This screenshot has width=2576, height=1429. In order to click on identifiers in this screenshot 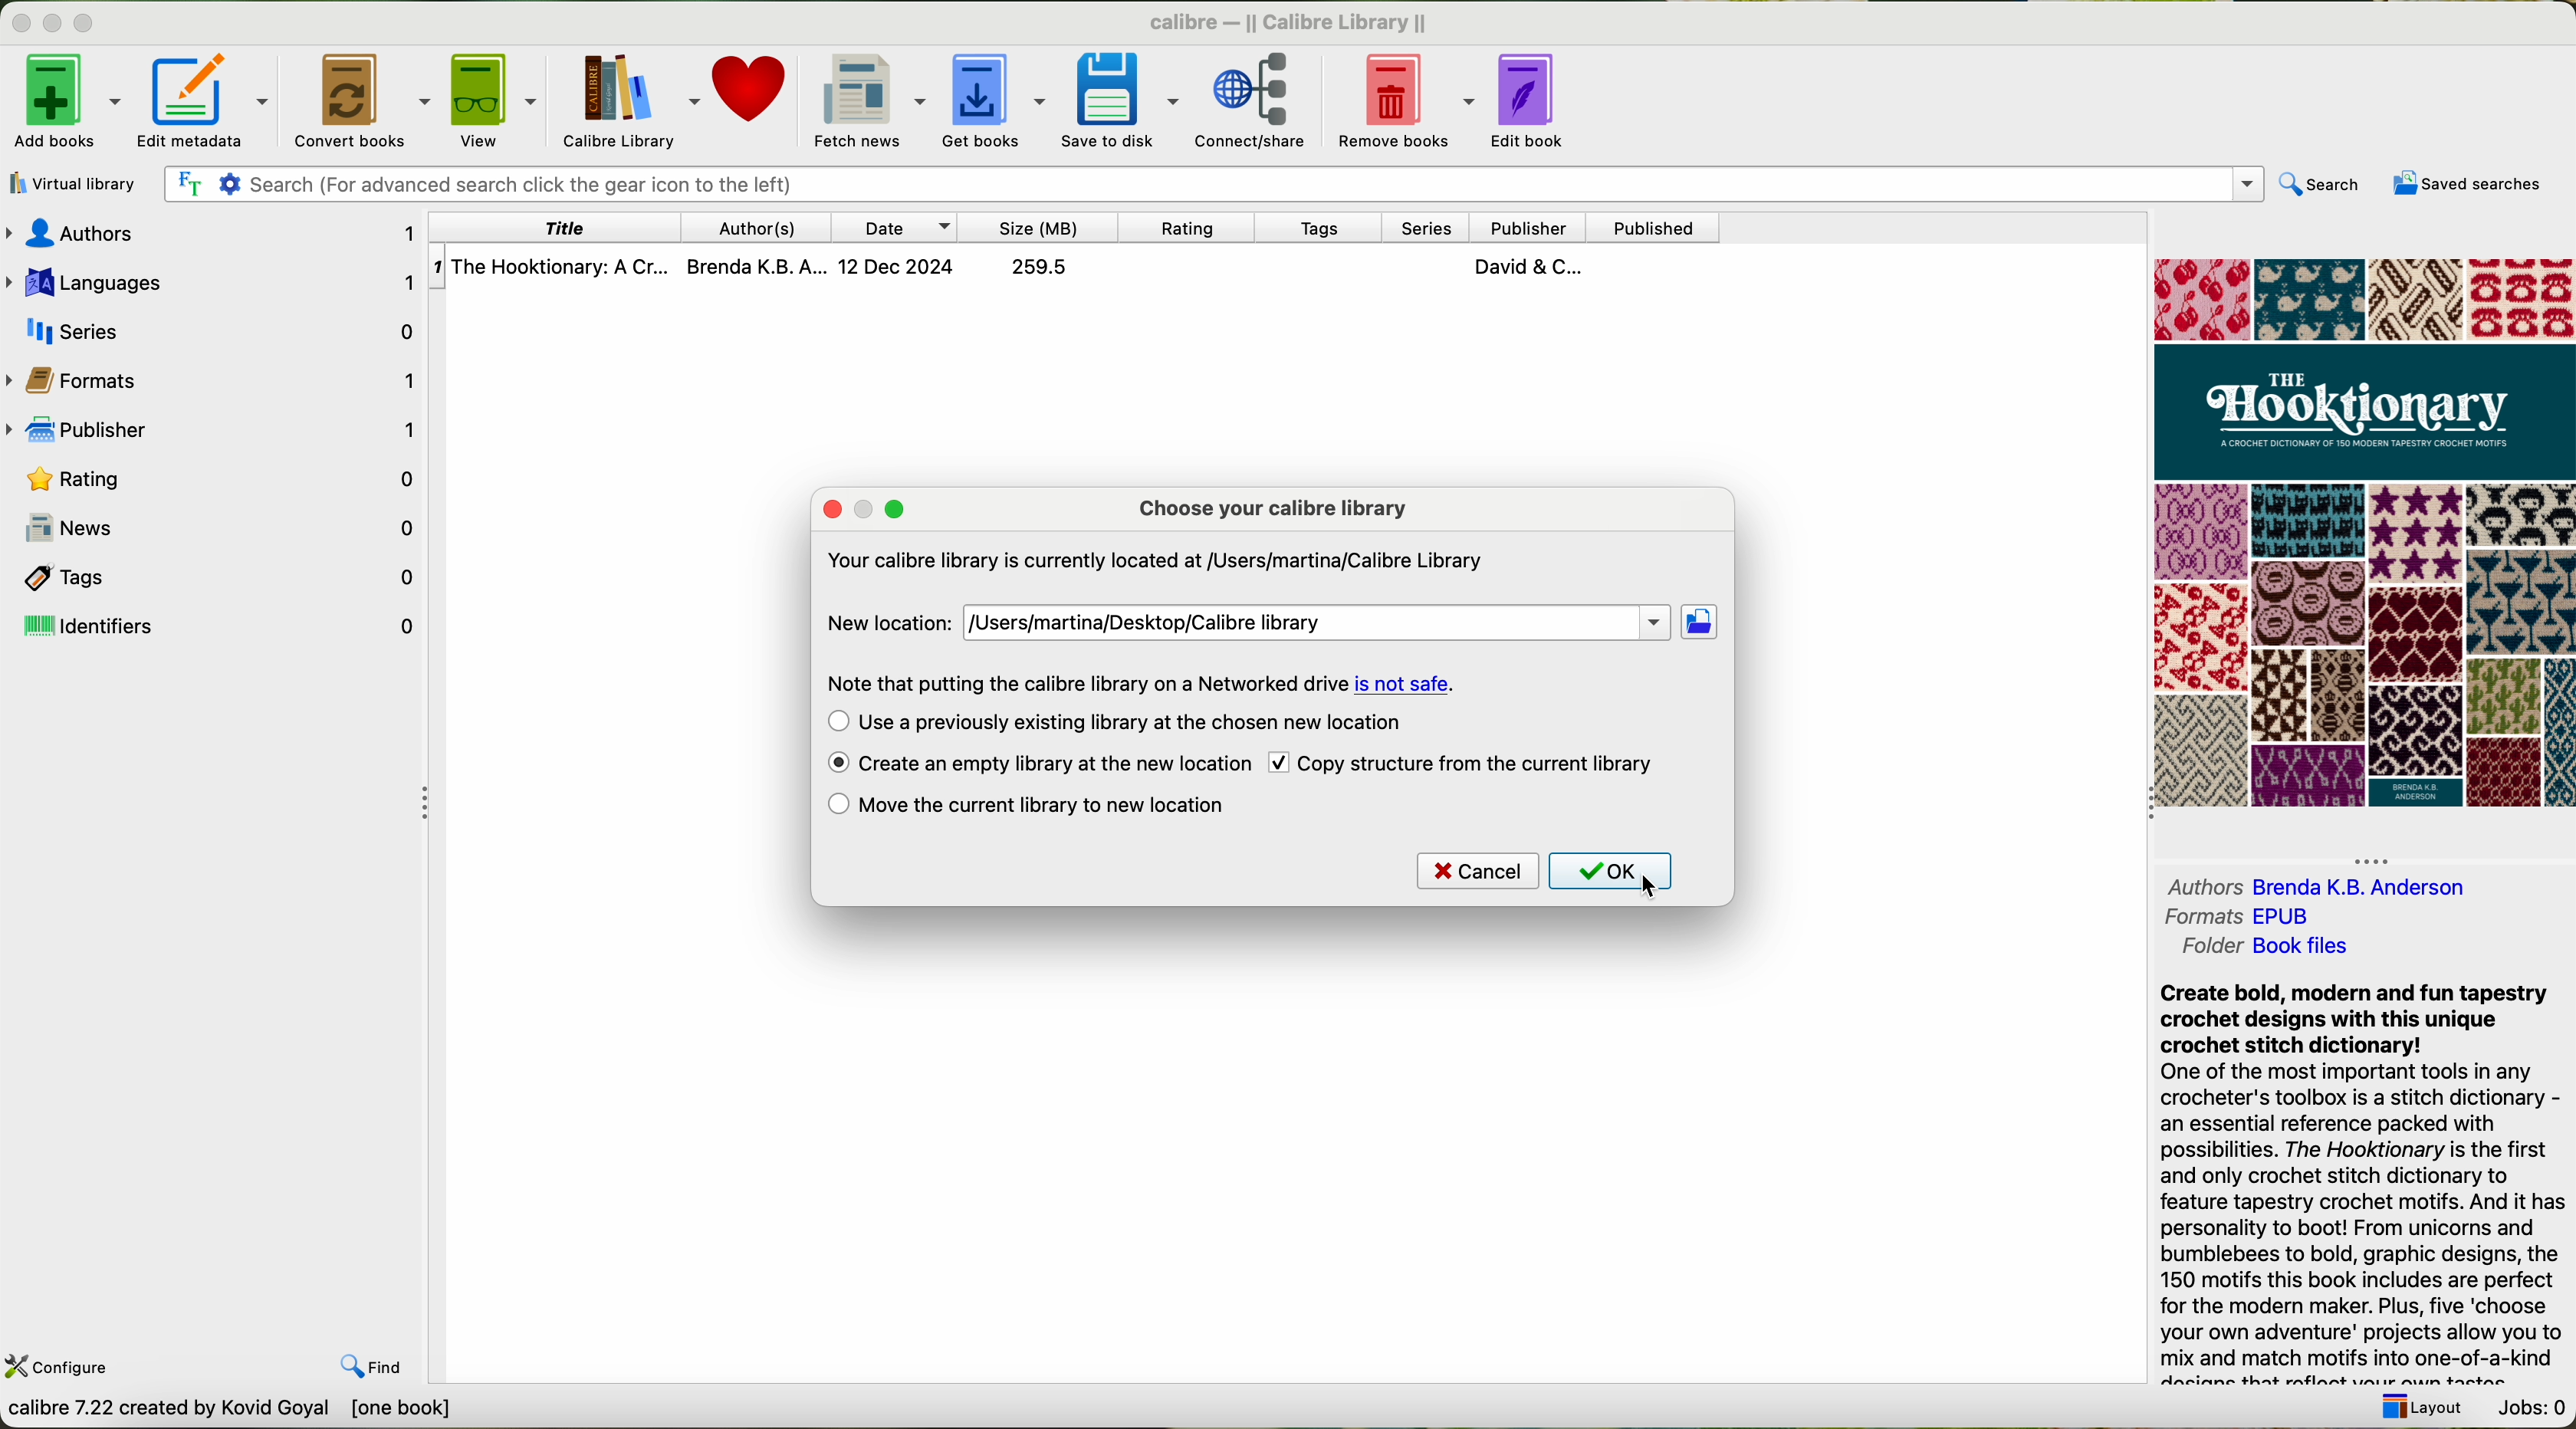, I will do `click(213, 629)`.